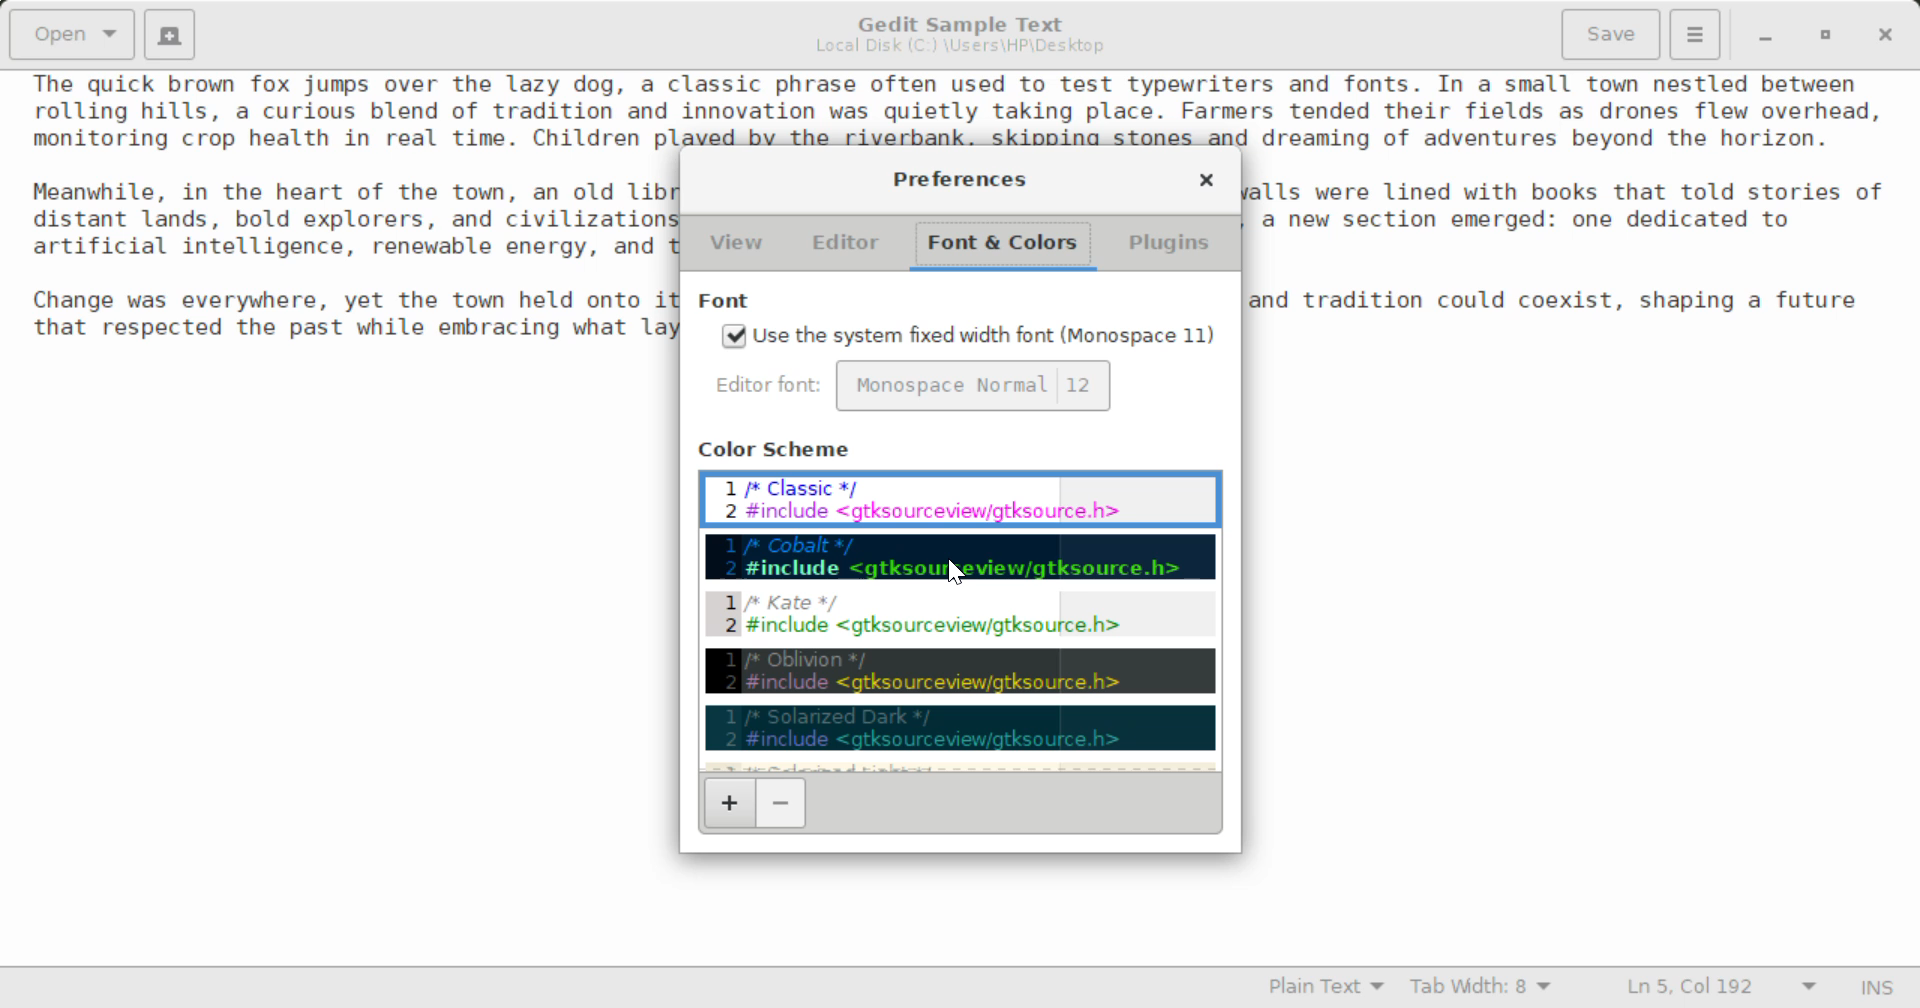 This screenshot has width=1920, height=1008. Describe the element at coordinates (74, 34) in the screenshot. I see `Open Documents` at that location.